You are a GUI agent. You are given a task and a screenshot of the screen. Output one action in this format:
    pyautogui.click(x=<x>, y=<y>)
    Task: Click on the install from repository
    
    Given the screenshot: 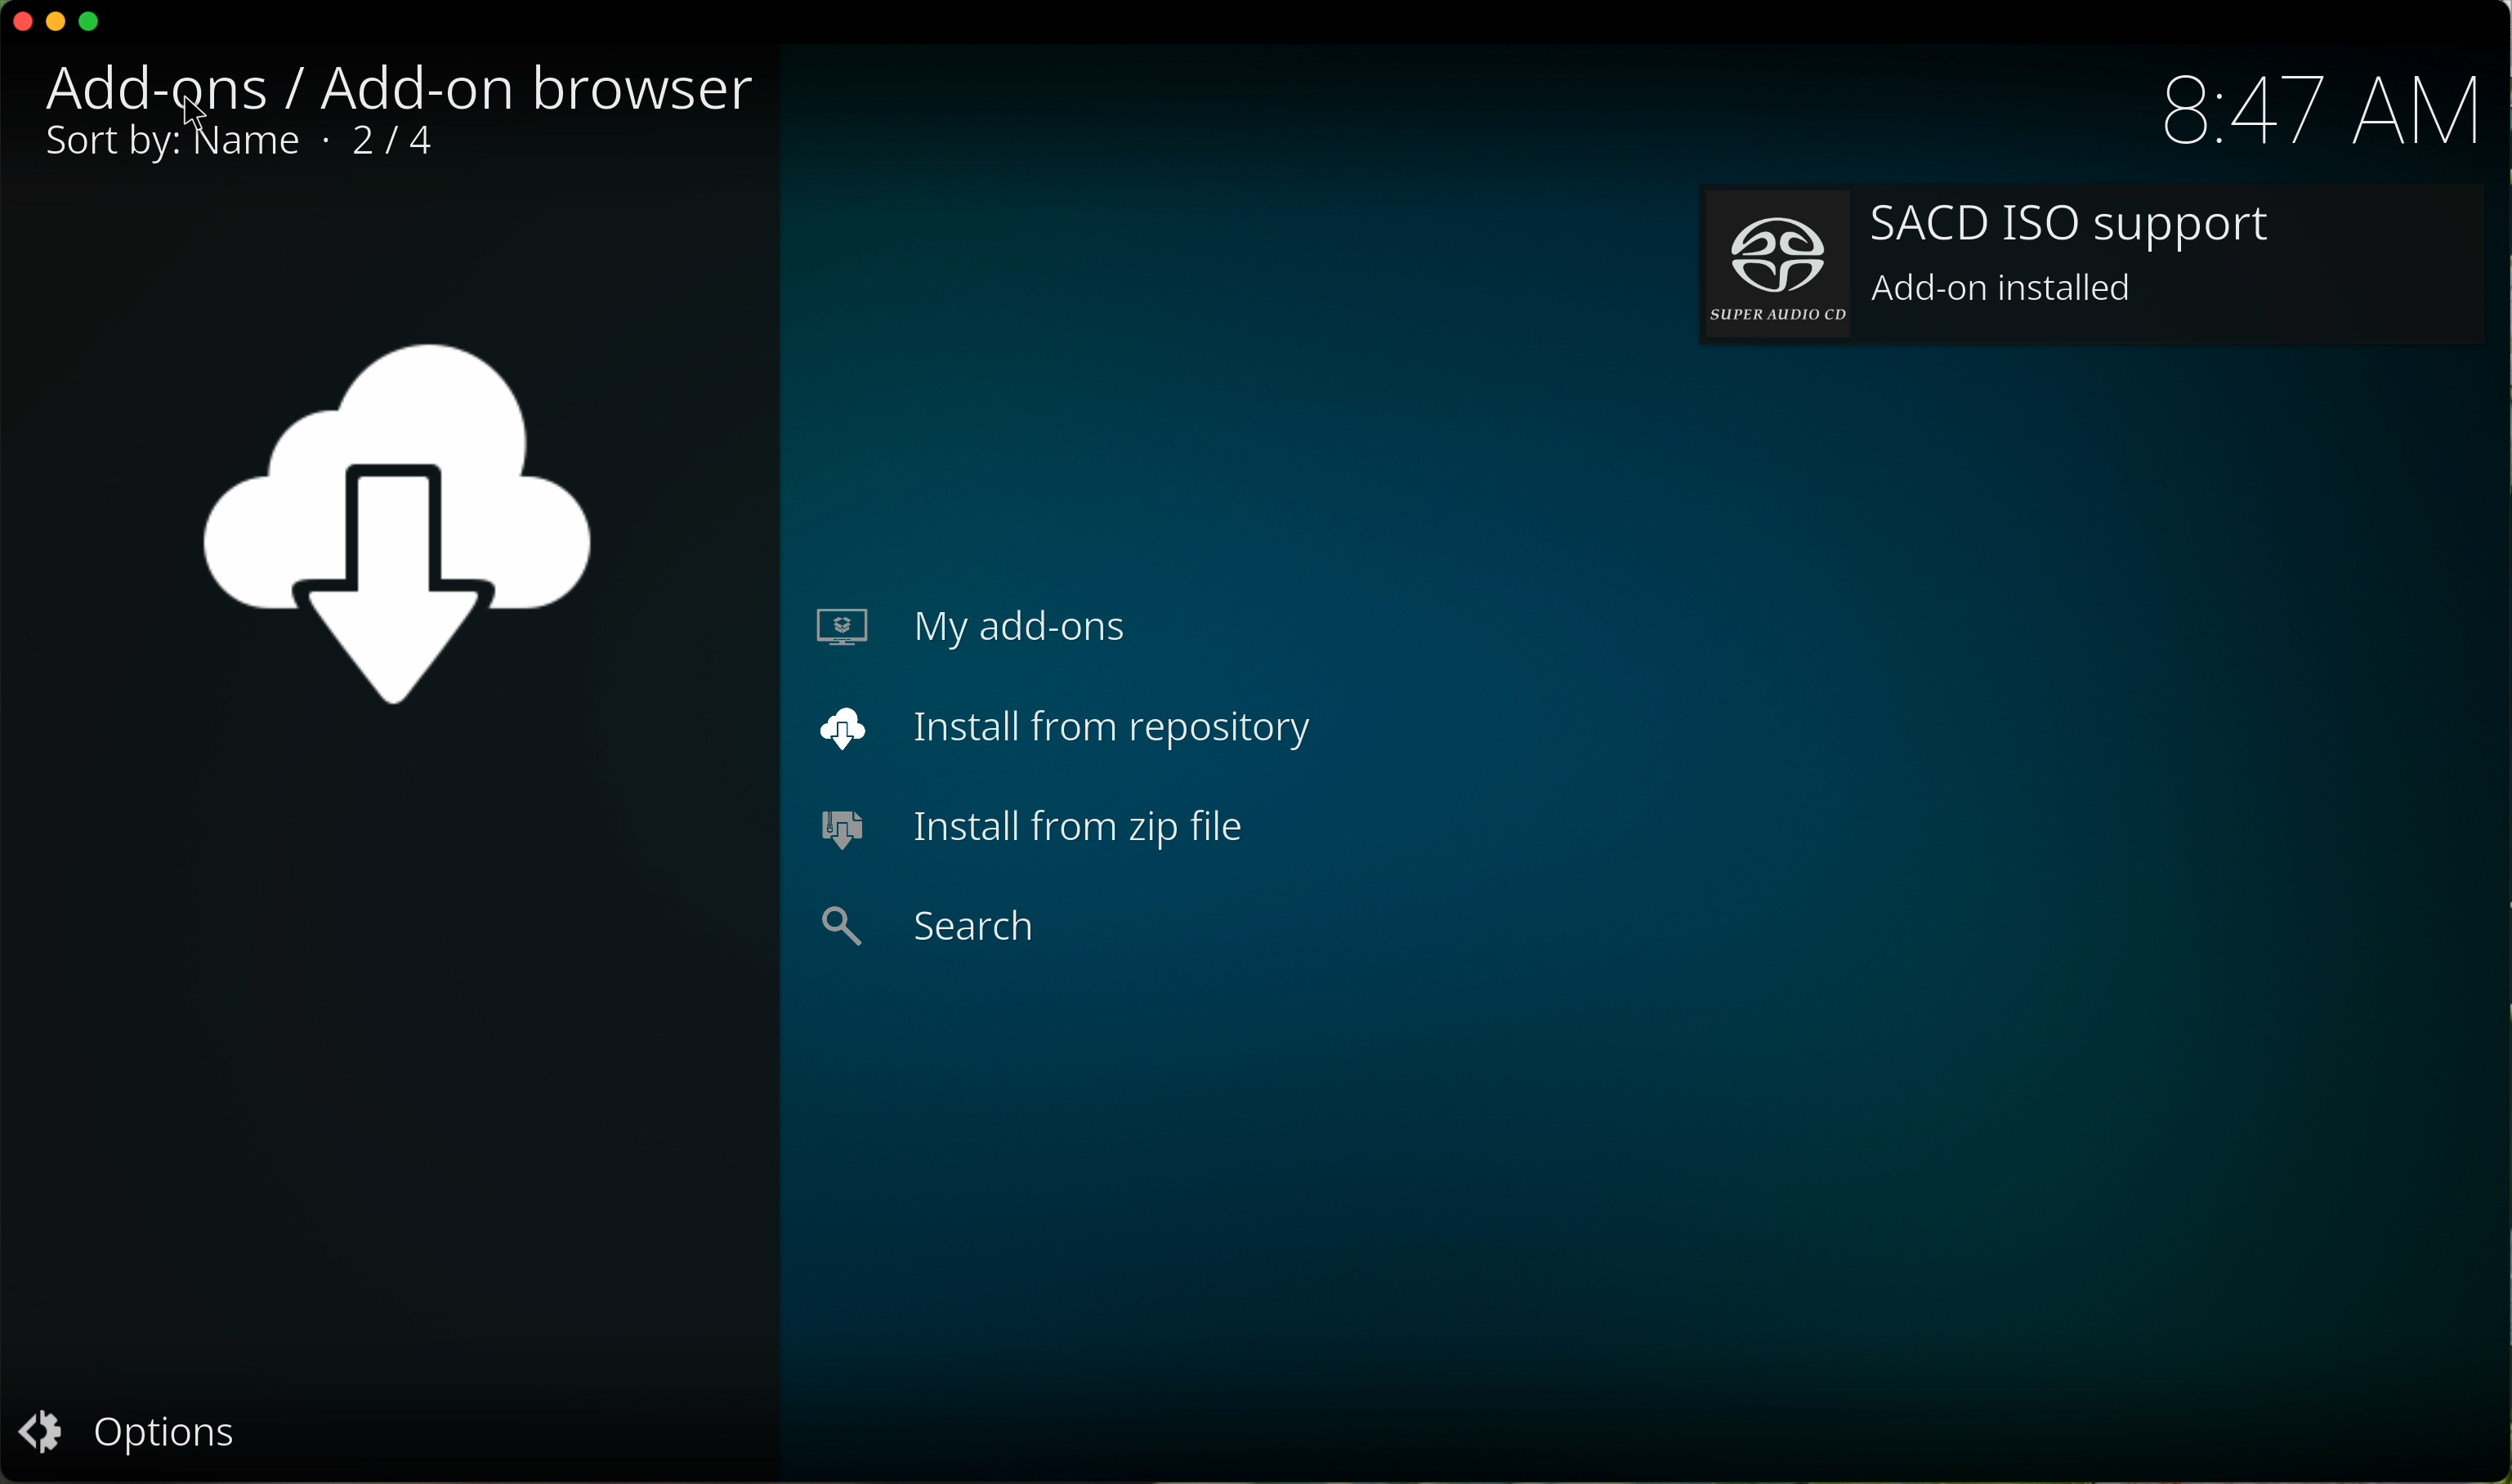 What is the action you would take?
    pyautogui.click(x=1096, y=731)
    